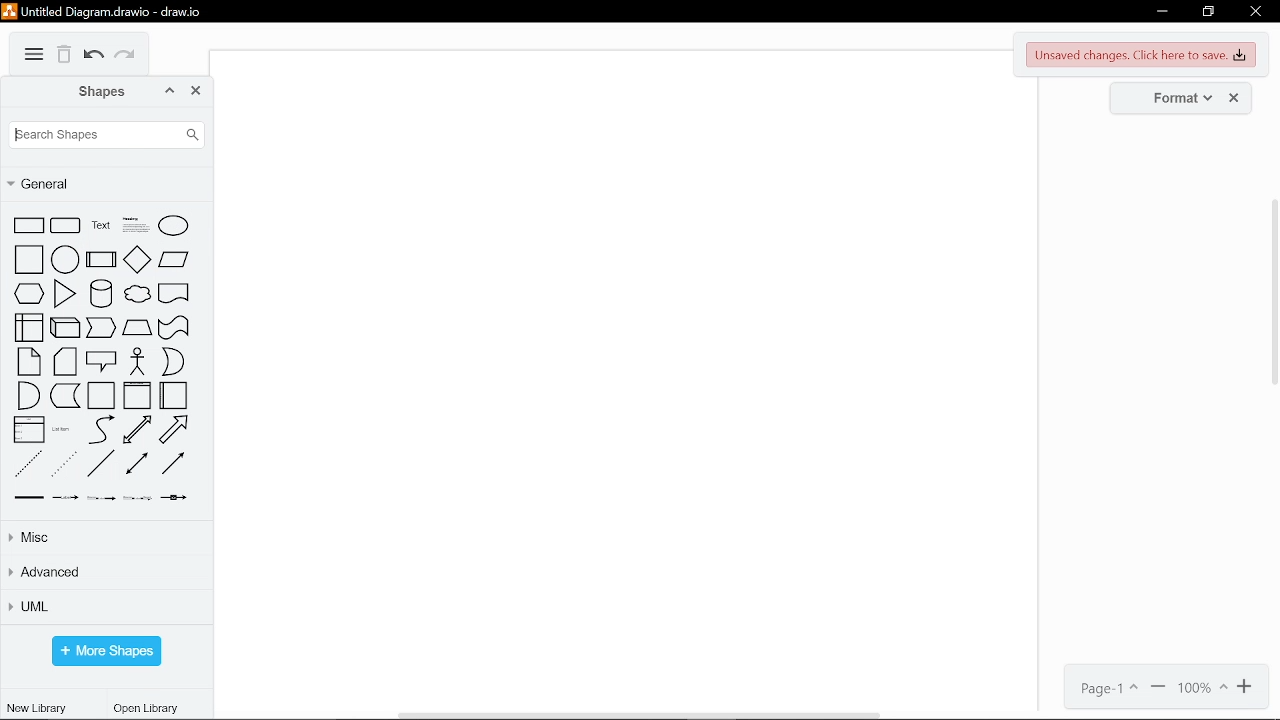 The image size is (1280, 720). I want to click on data storage, so click(66, 397).